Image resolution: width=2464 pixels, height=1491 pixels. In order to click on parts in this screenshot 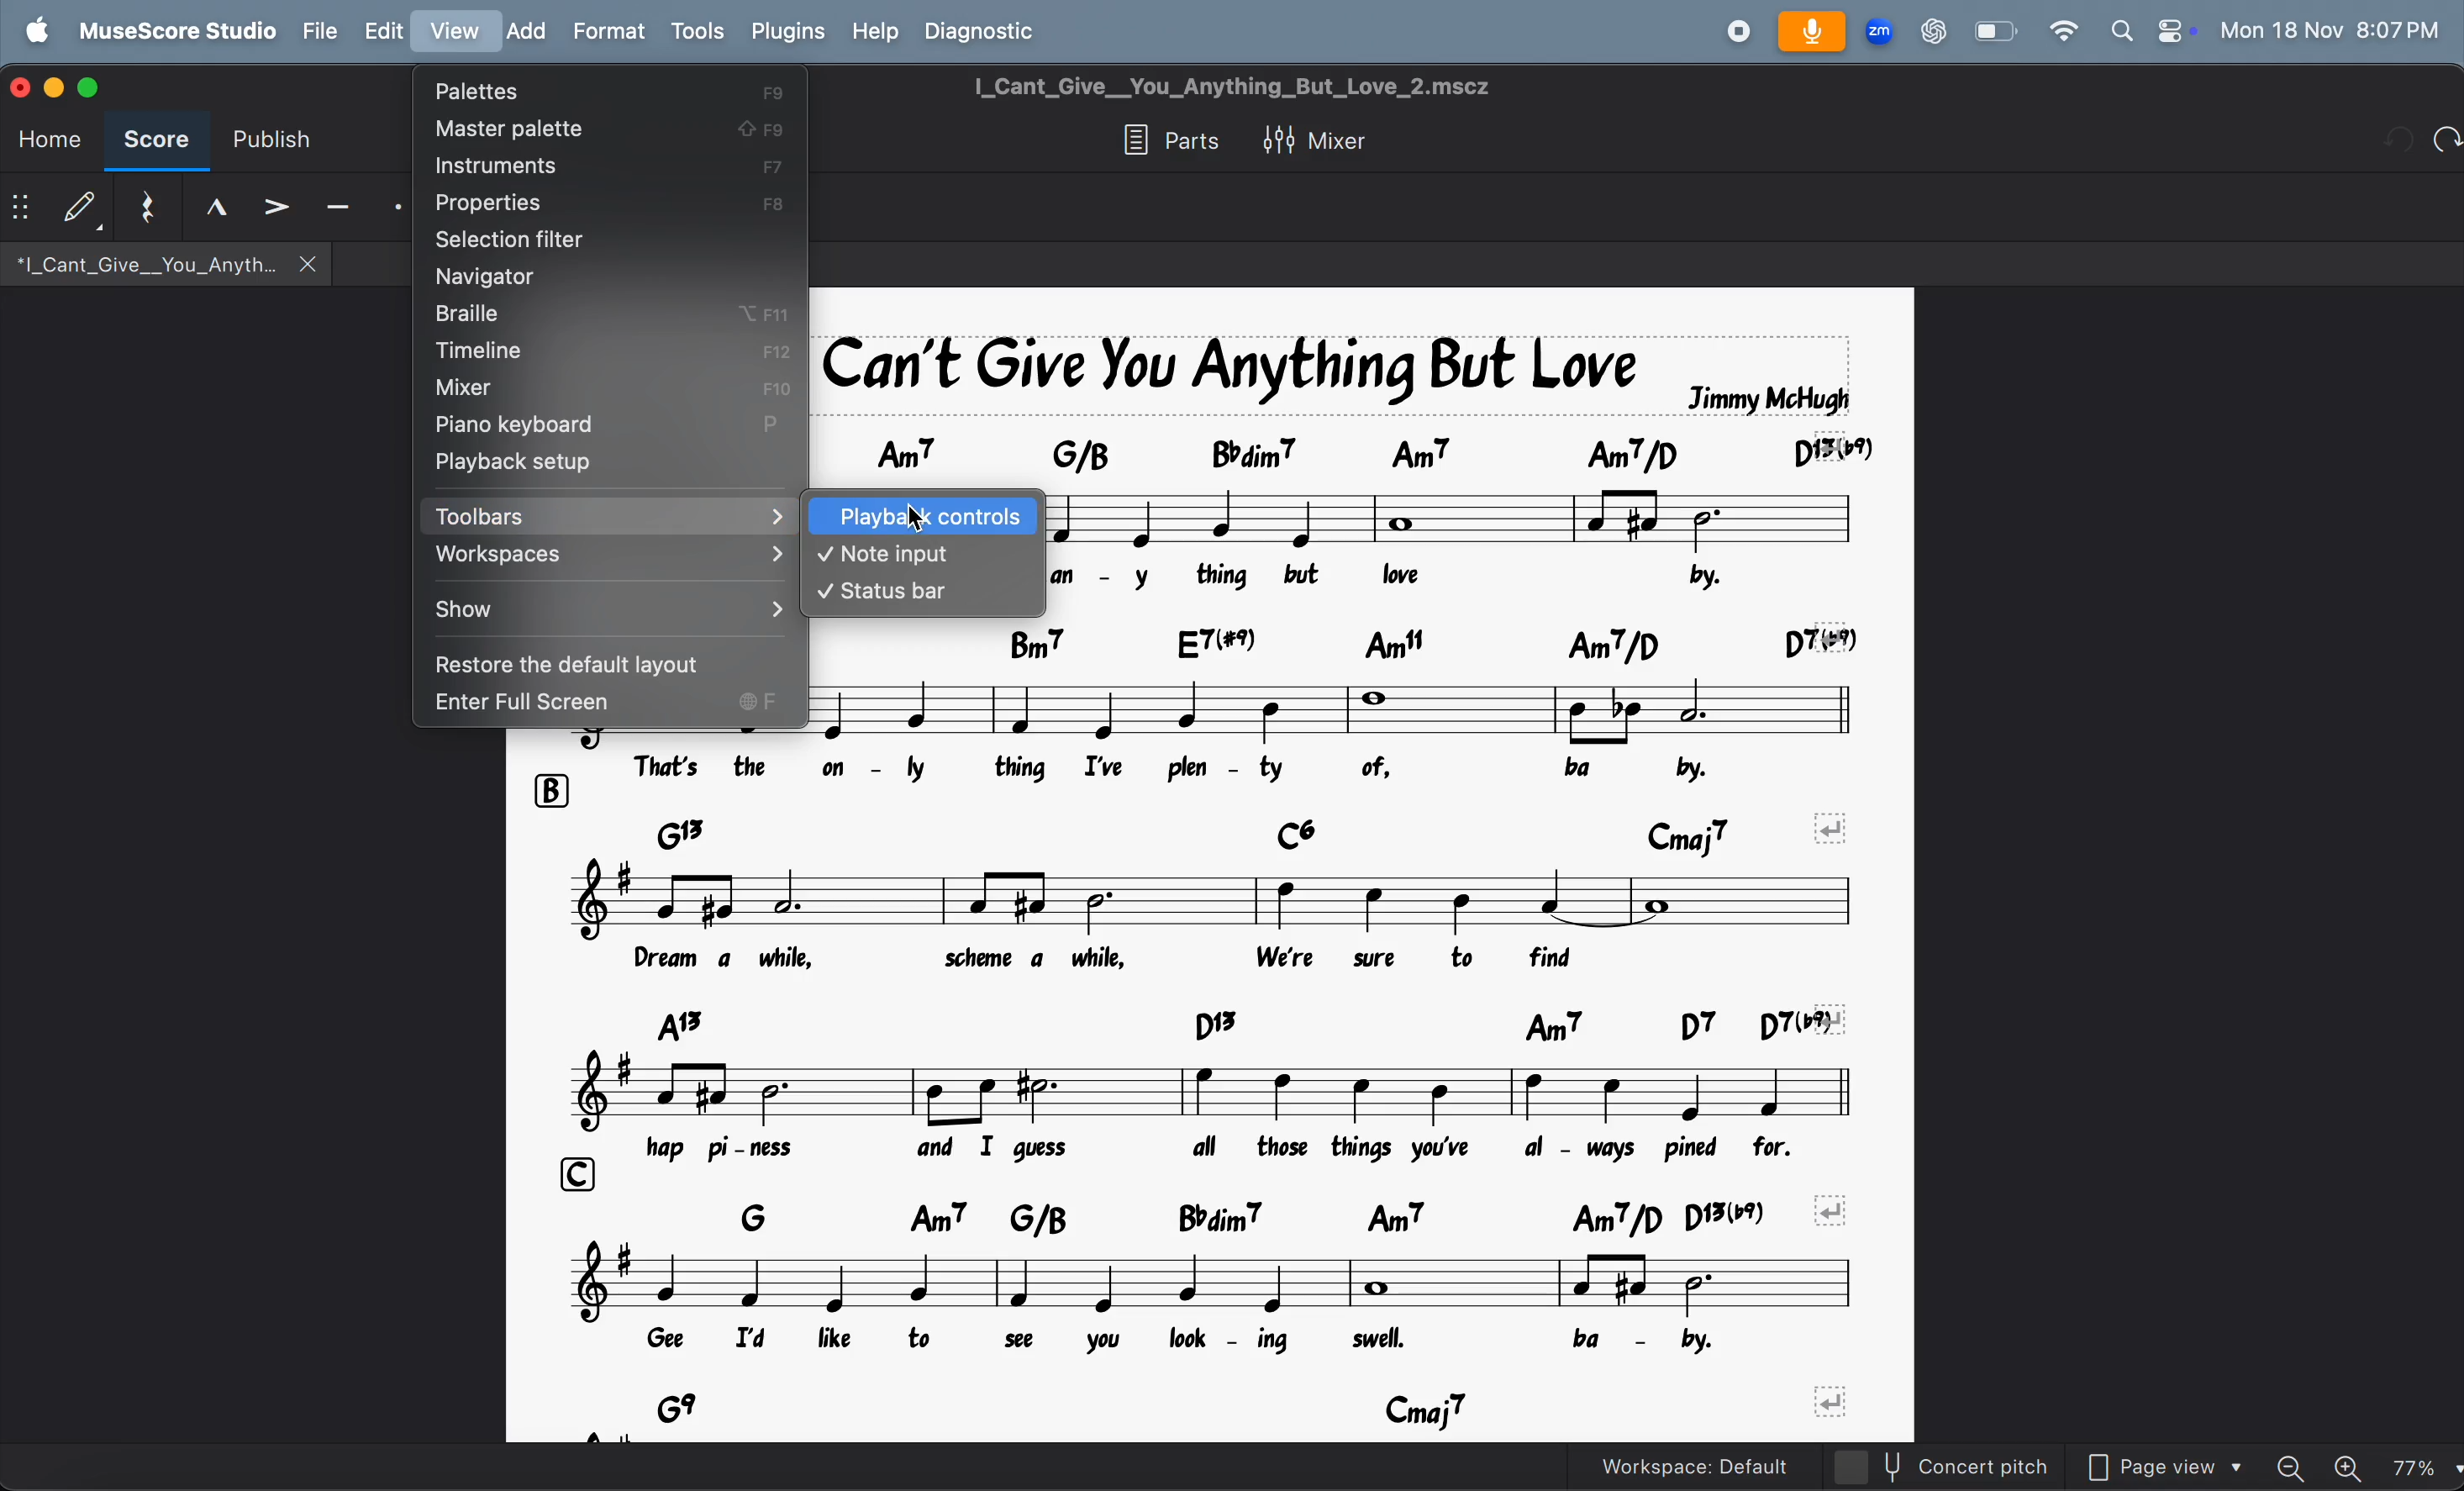, I will do `click(1166, 140)`.